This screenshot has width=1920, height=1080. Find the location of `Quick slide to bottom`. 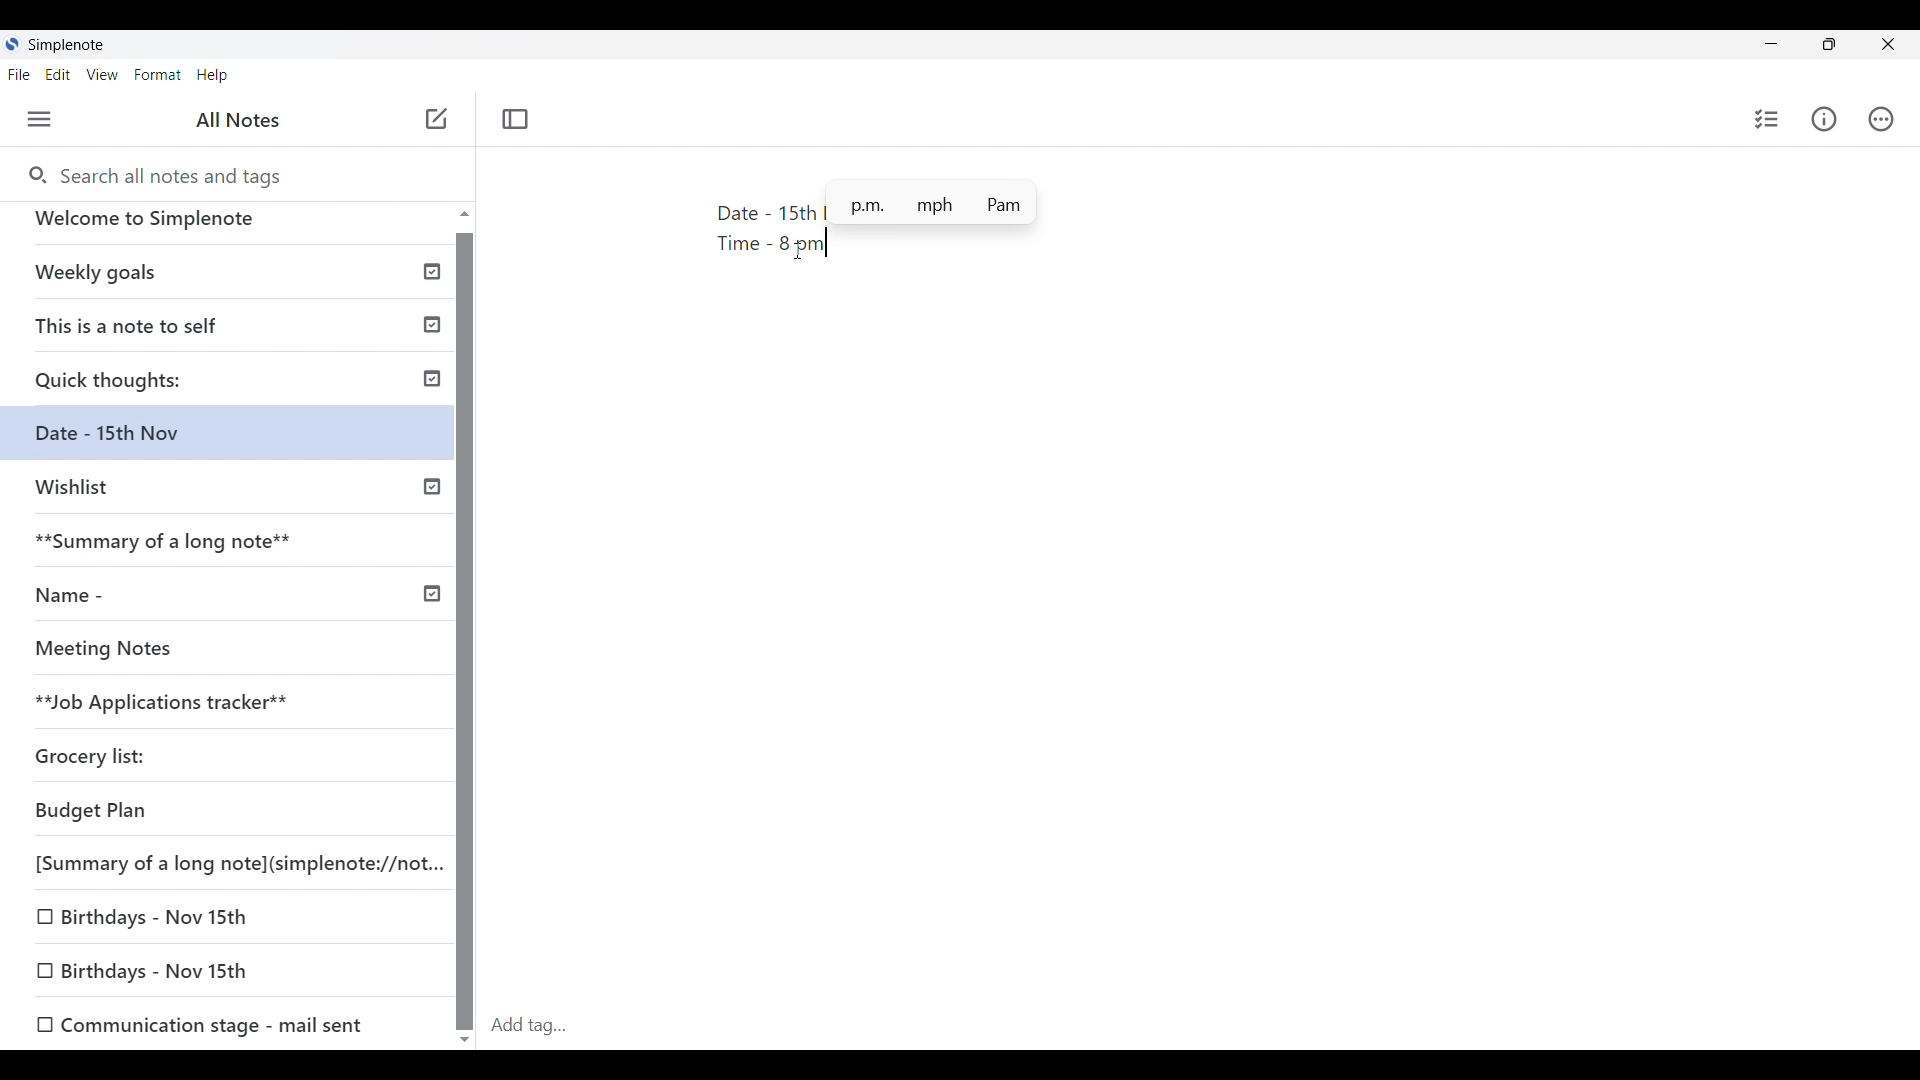

Quick slide to bottom is located at coordinates (465, 1040).